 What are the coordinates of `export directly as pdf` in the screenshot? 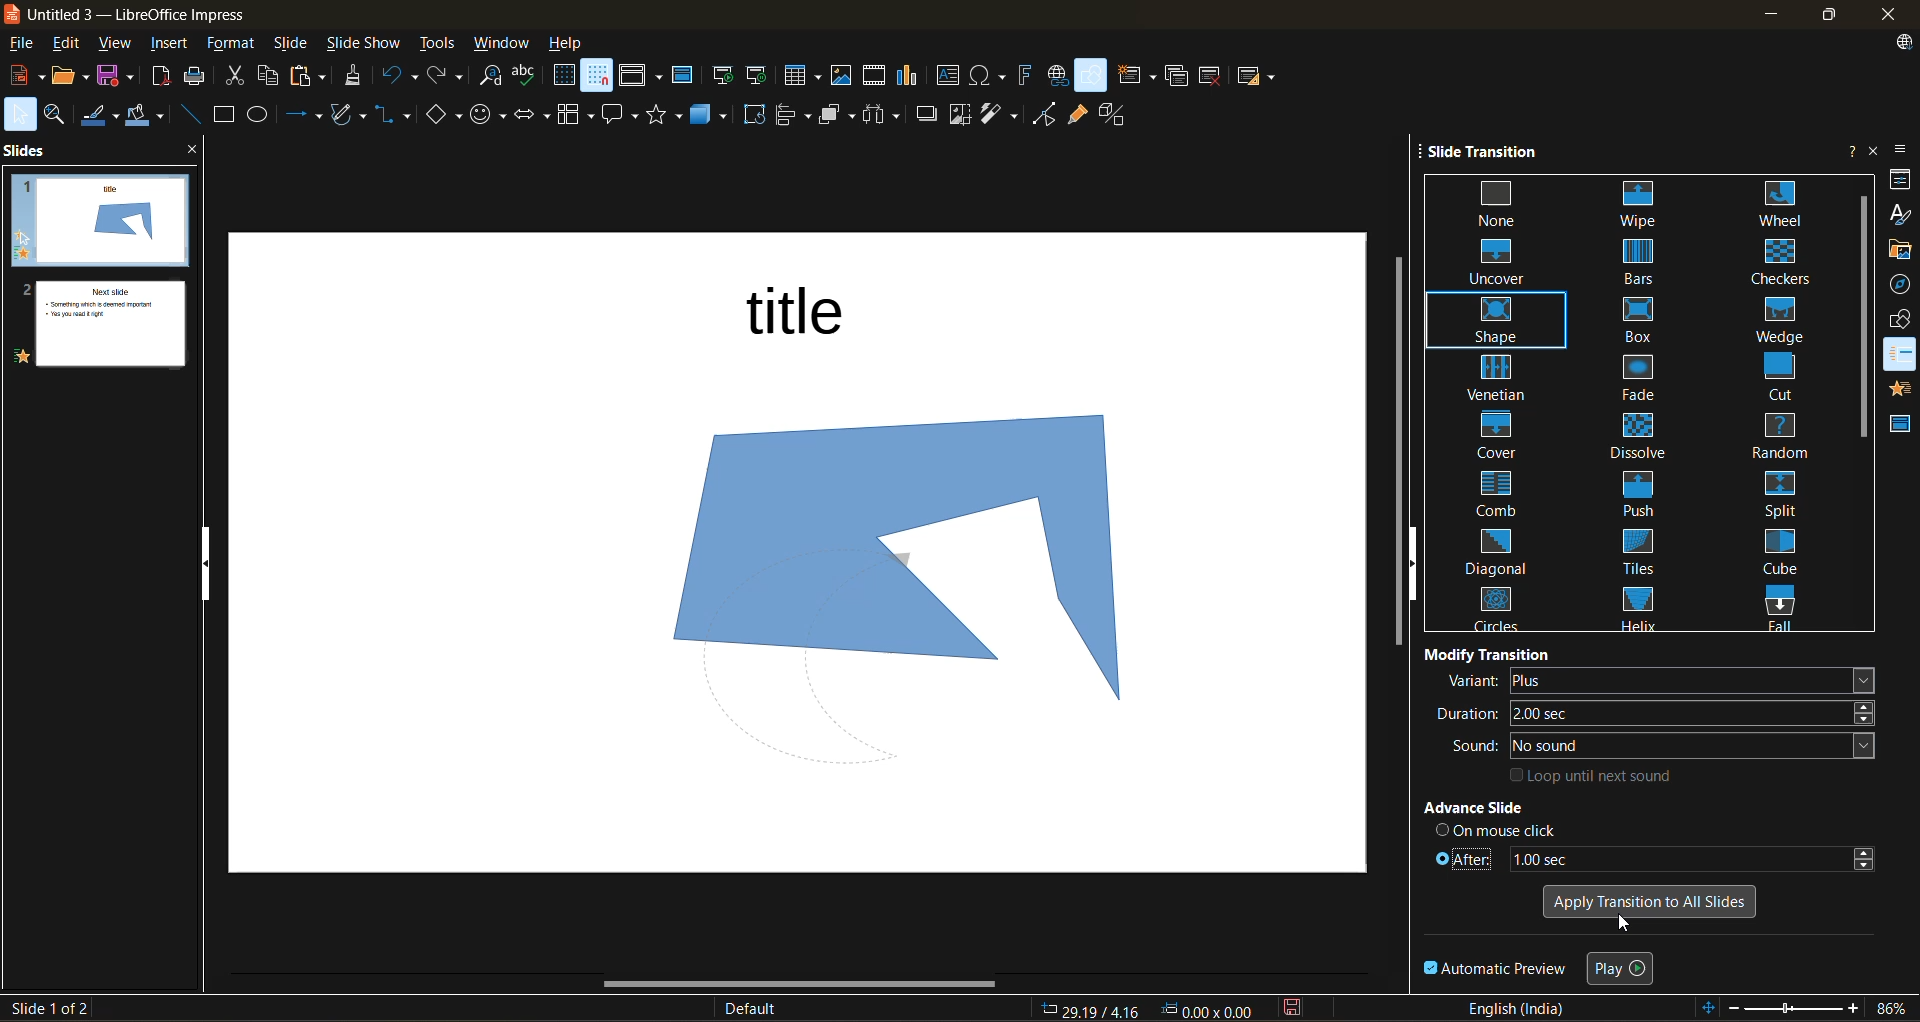 It's located at (162, 81).